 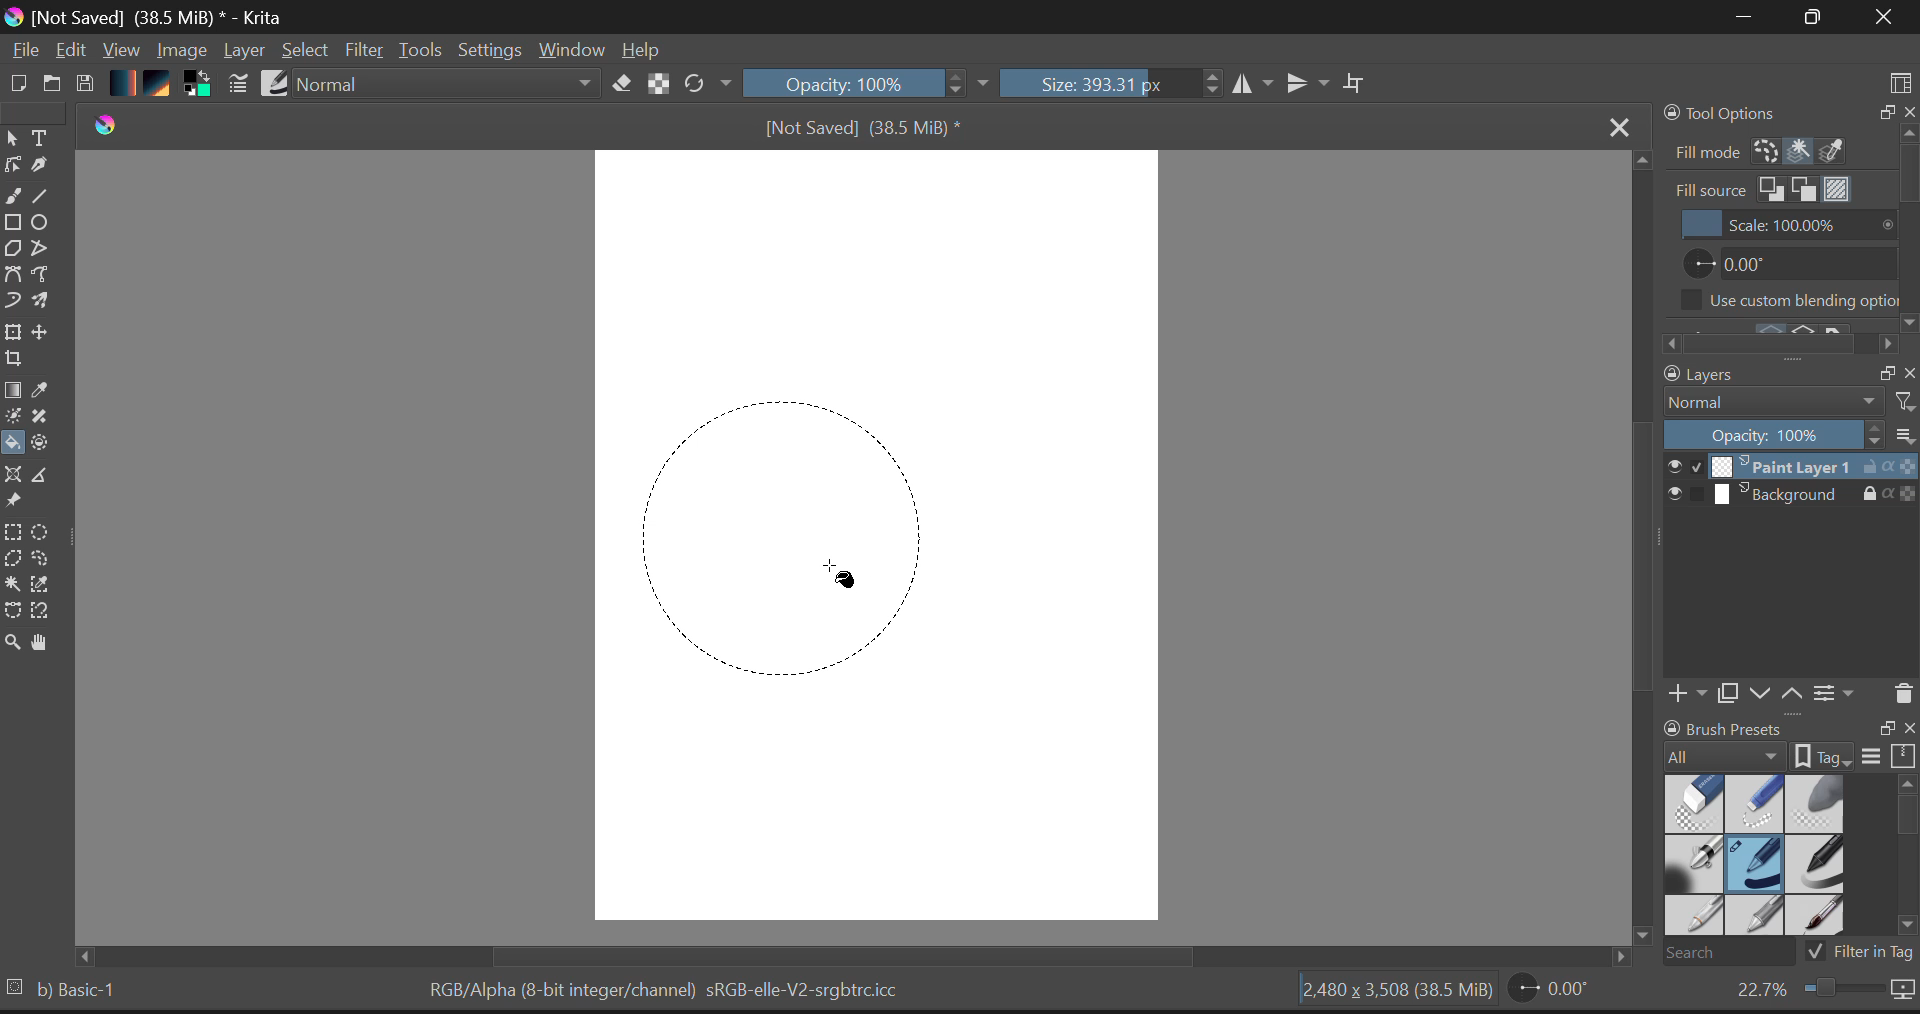 What do you see at coordinates (365, 51) in the screenshot?
I see `Filter` at bounding box center [365, 51].